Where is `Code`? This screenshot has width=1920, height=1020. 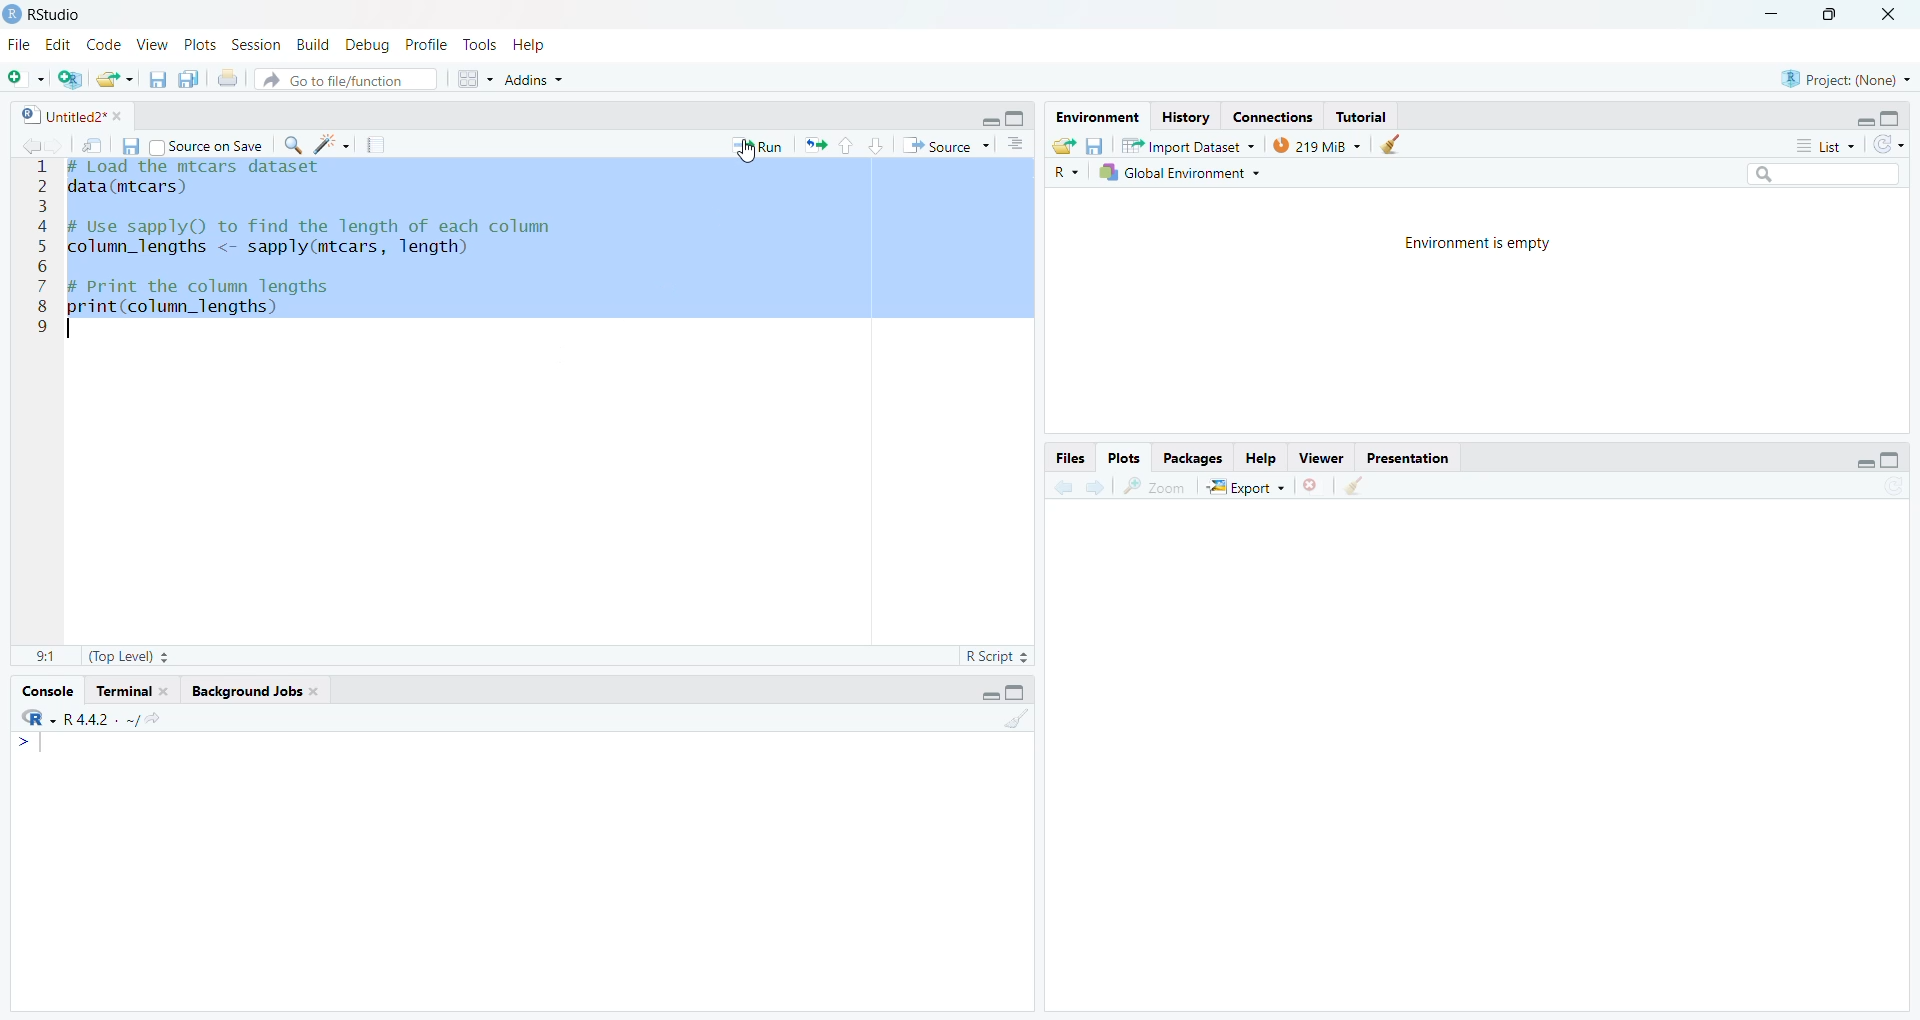 Code is located at coordinates (105, 45).